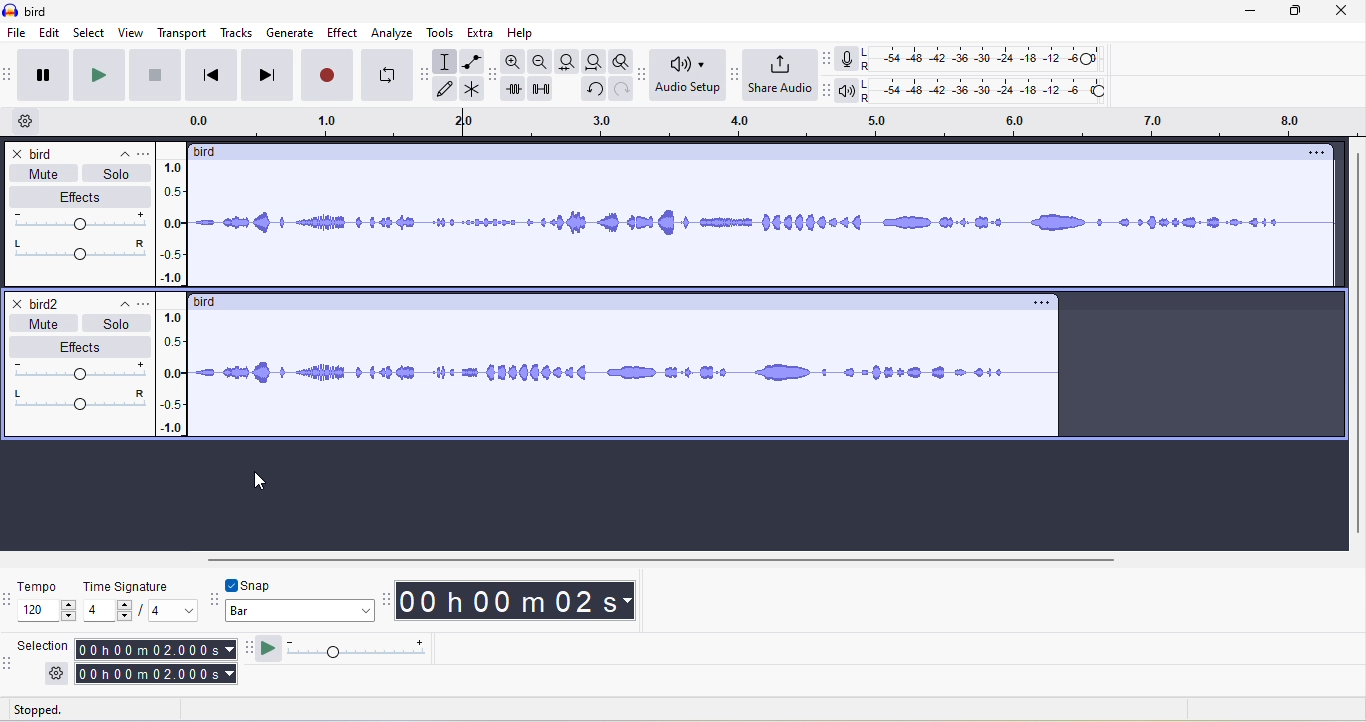  I want to click on help, so click(526, 31).